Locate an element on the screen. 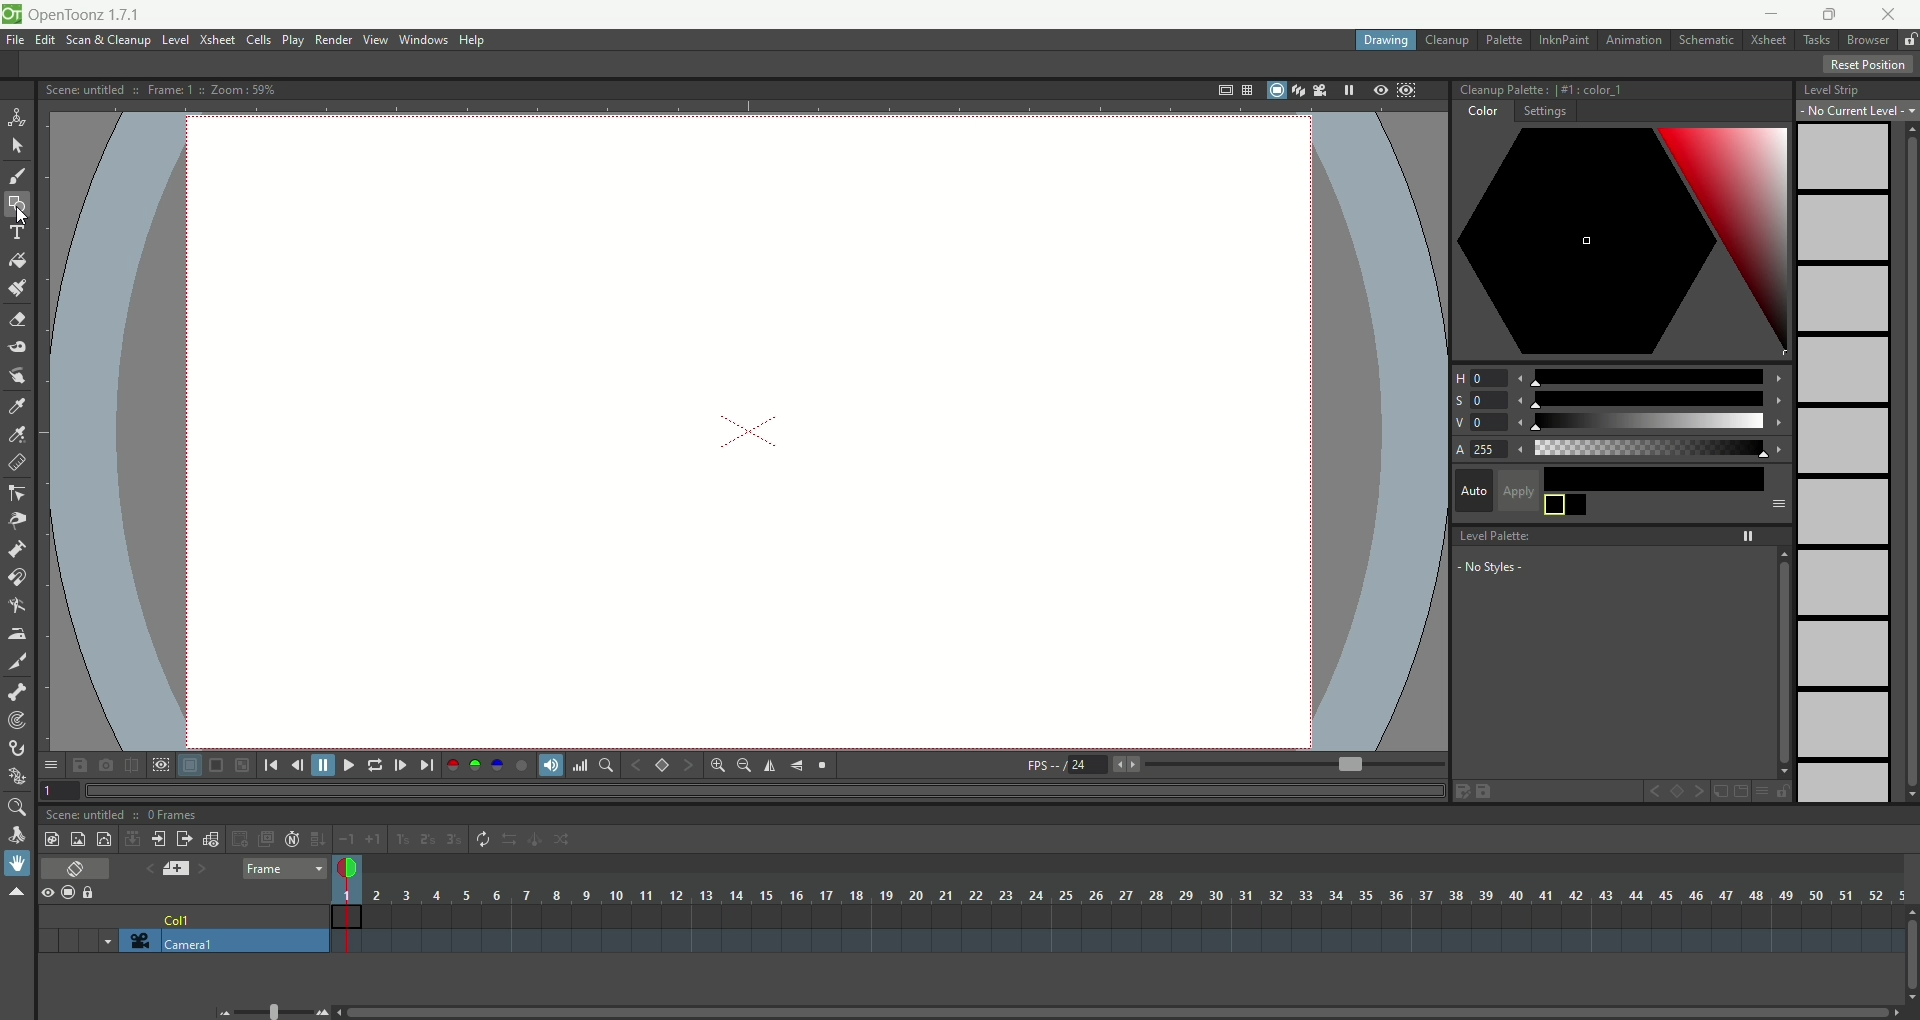 This screenshot has height=1020, width=1920. style picker is located at coordinates (21, 406).